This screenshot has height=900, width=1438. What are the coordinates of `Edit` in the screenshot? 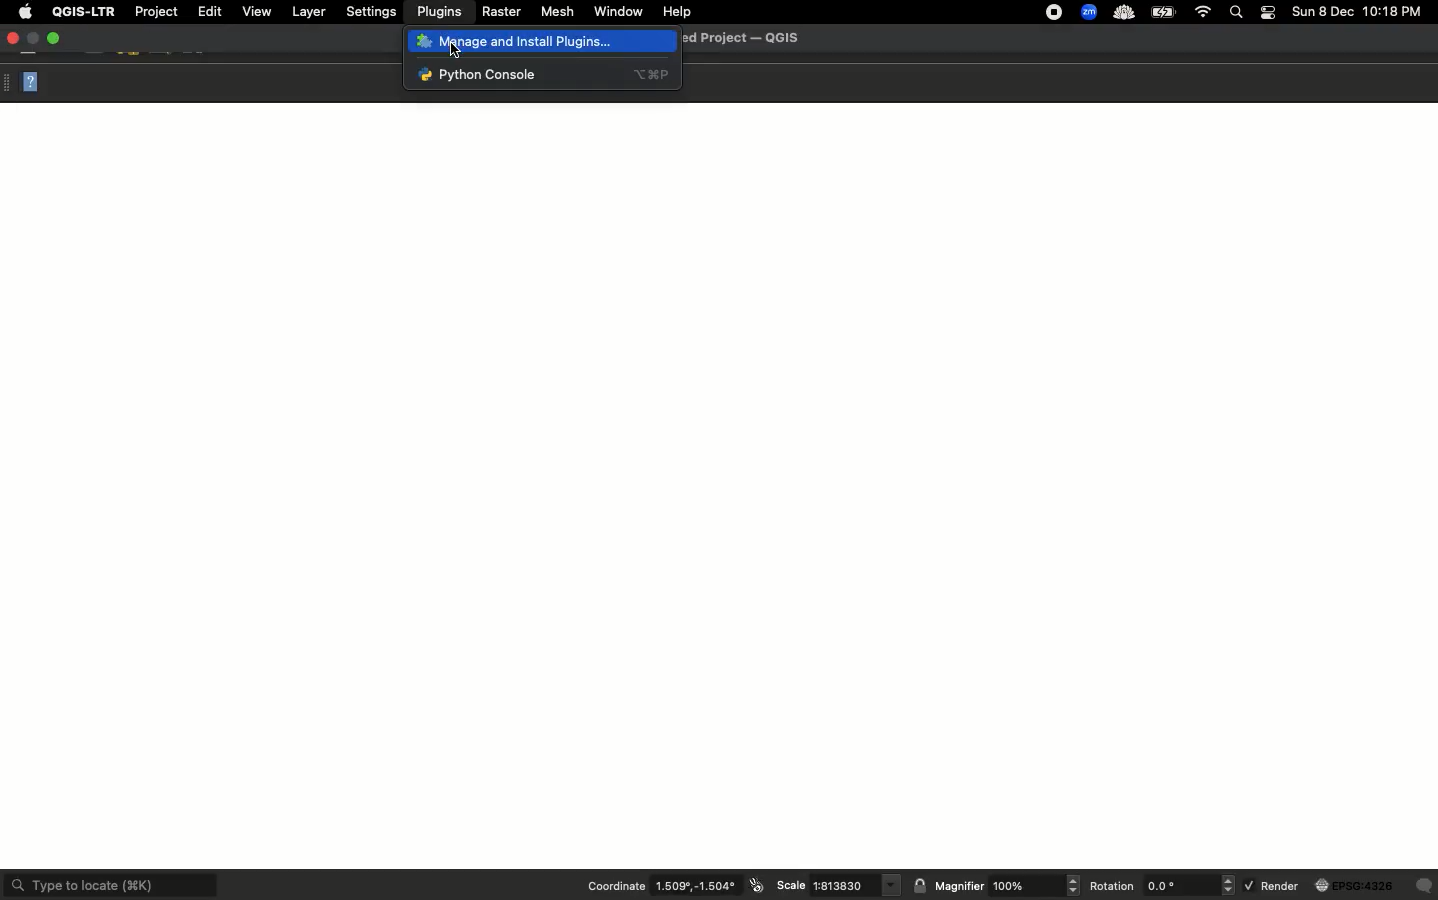 It's located at (209, 11).